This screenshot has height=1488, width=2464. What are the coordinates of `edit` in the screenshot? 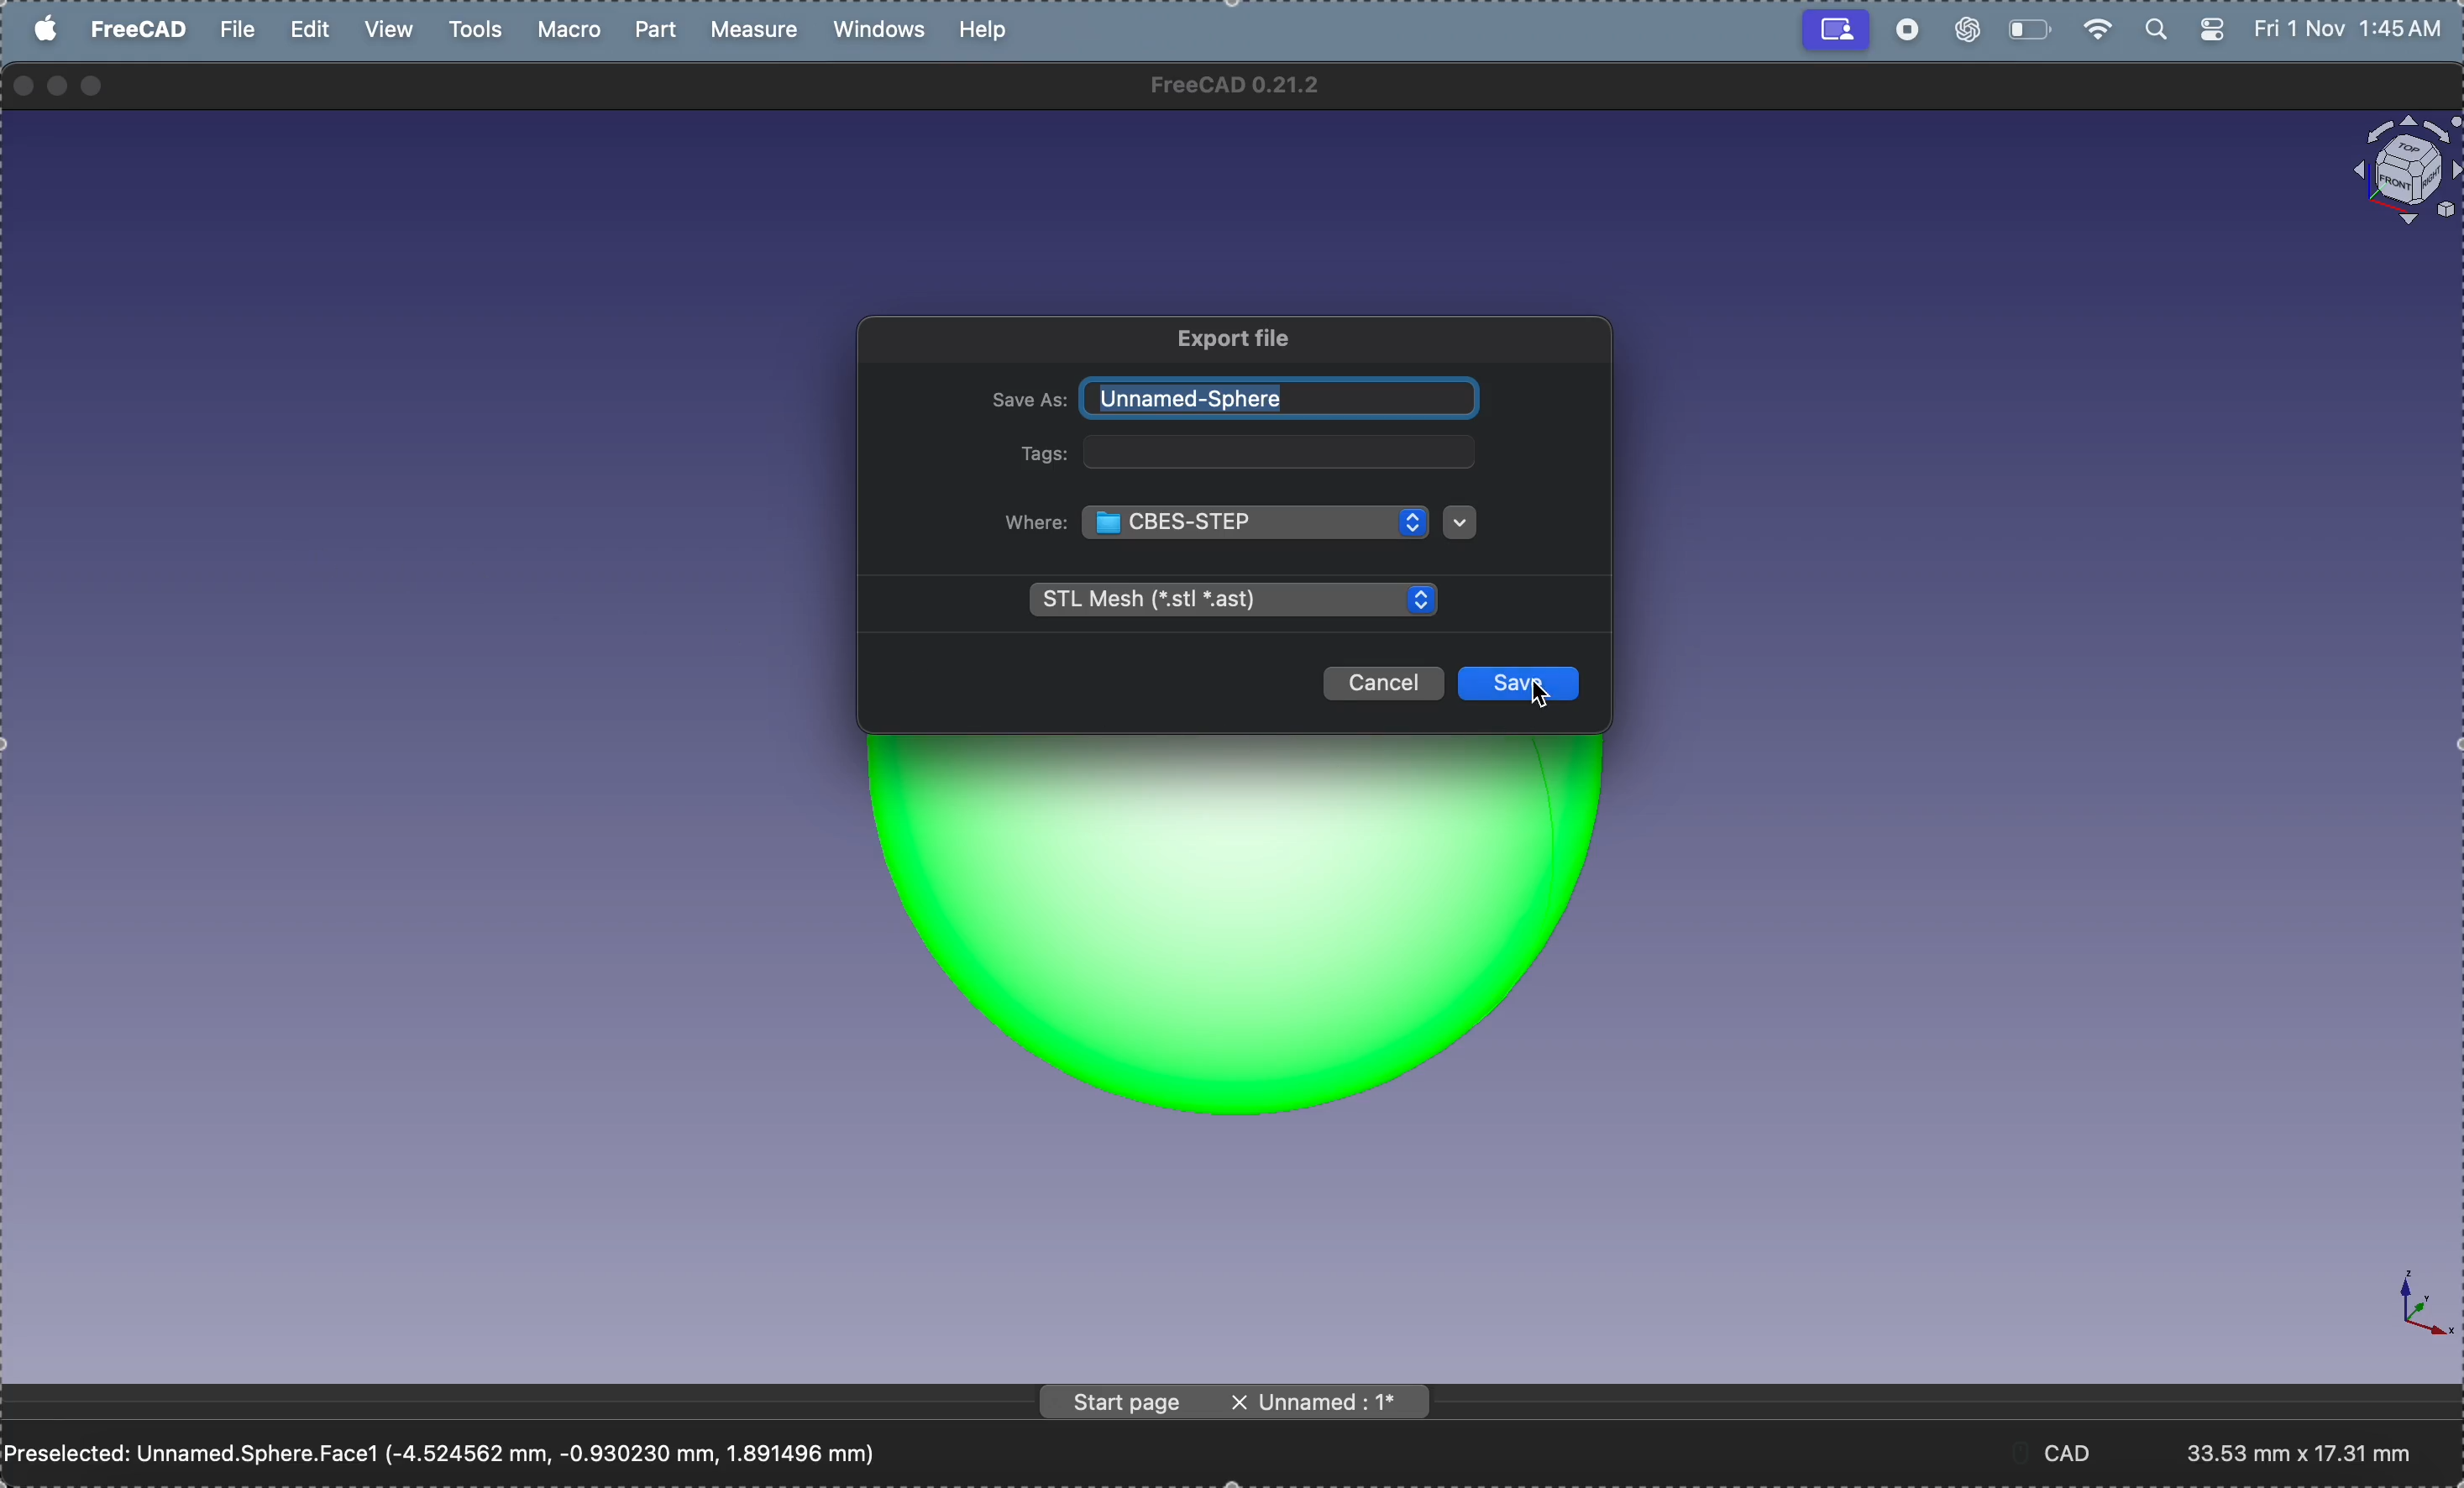 It's located at (312, 28).